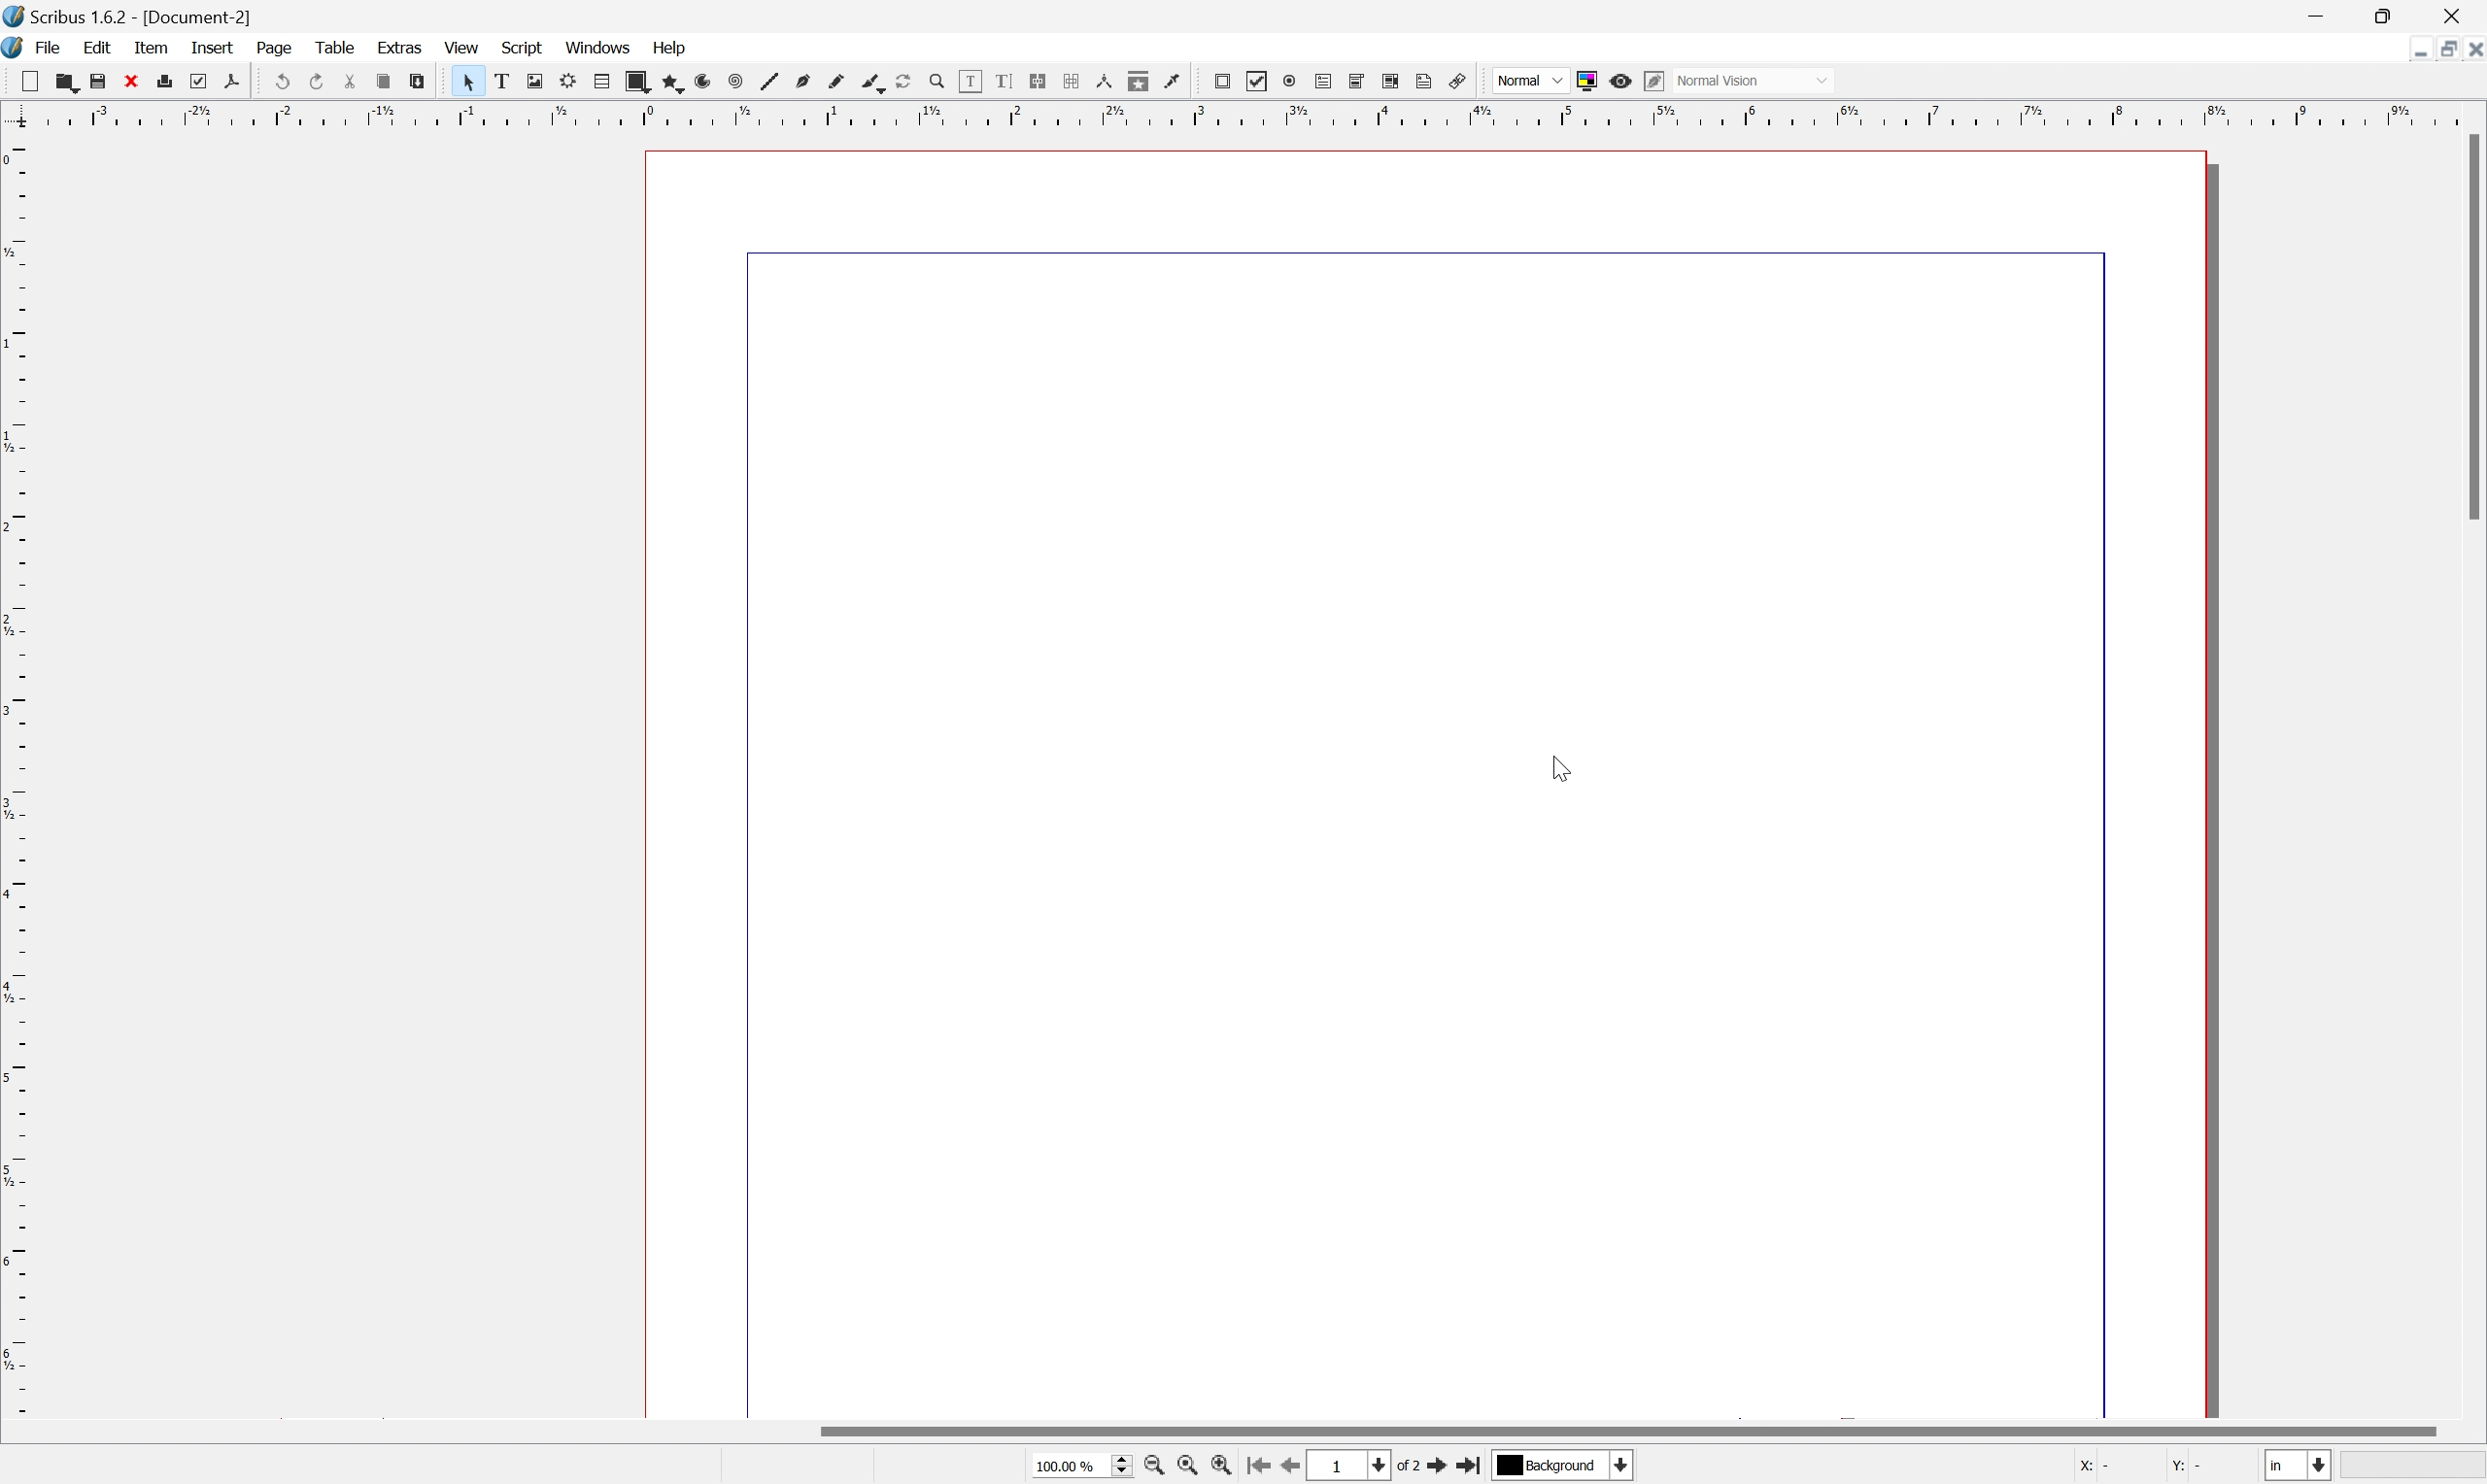  What do you see at coordinates (1255, 80) in the screenshot?
I see `PDF checkbox` at bounding box center [1255, 80].